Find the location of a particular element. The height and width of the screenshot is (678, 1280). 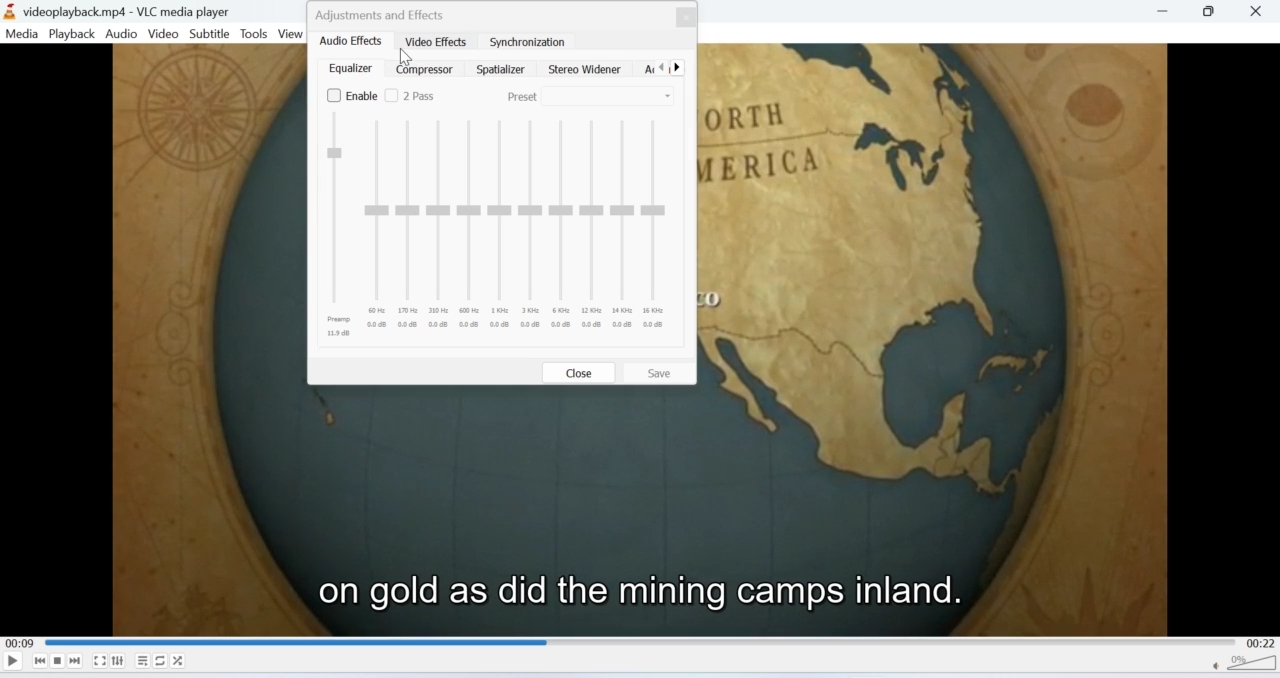

Playlist is located at coordinates (143, 661).